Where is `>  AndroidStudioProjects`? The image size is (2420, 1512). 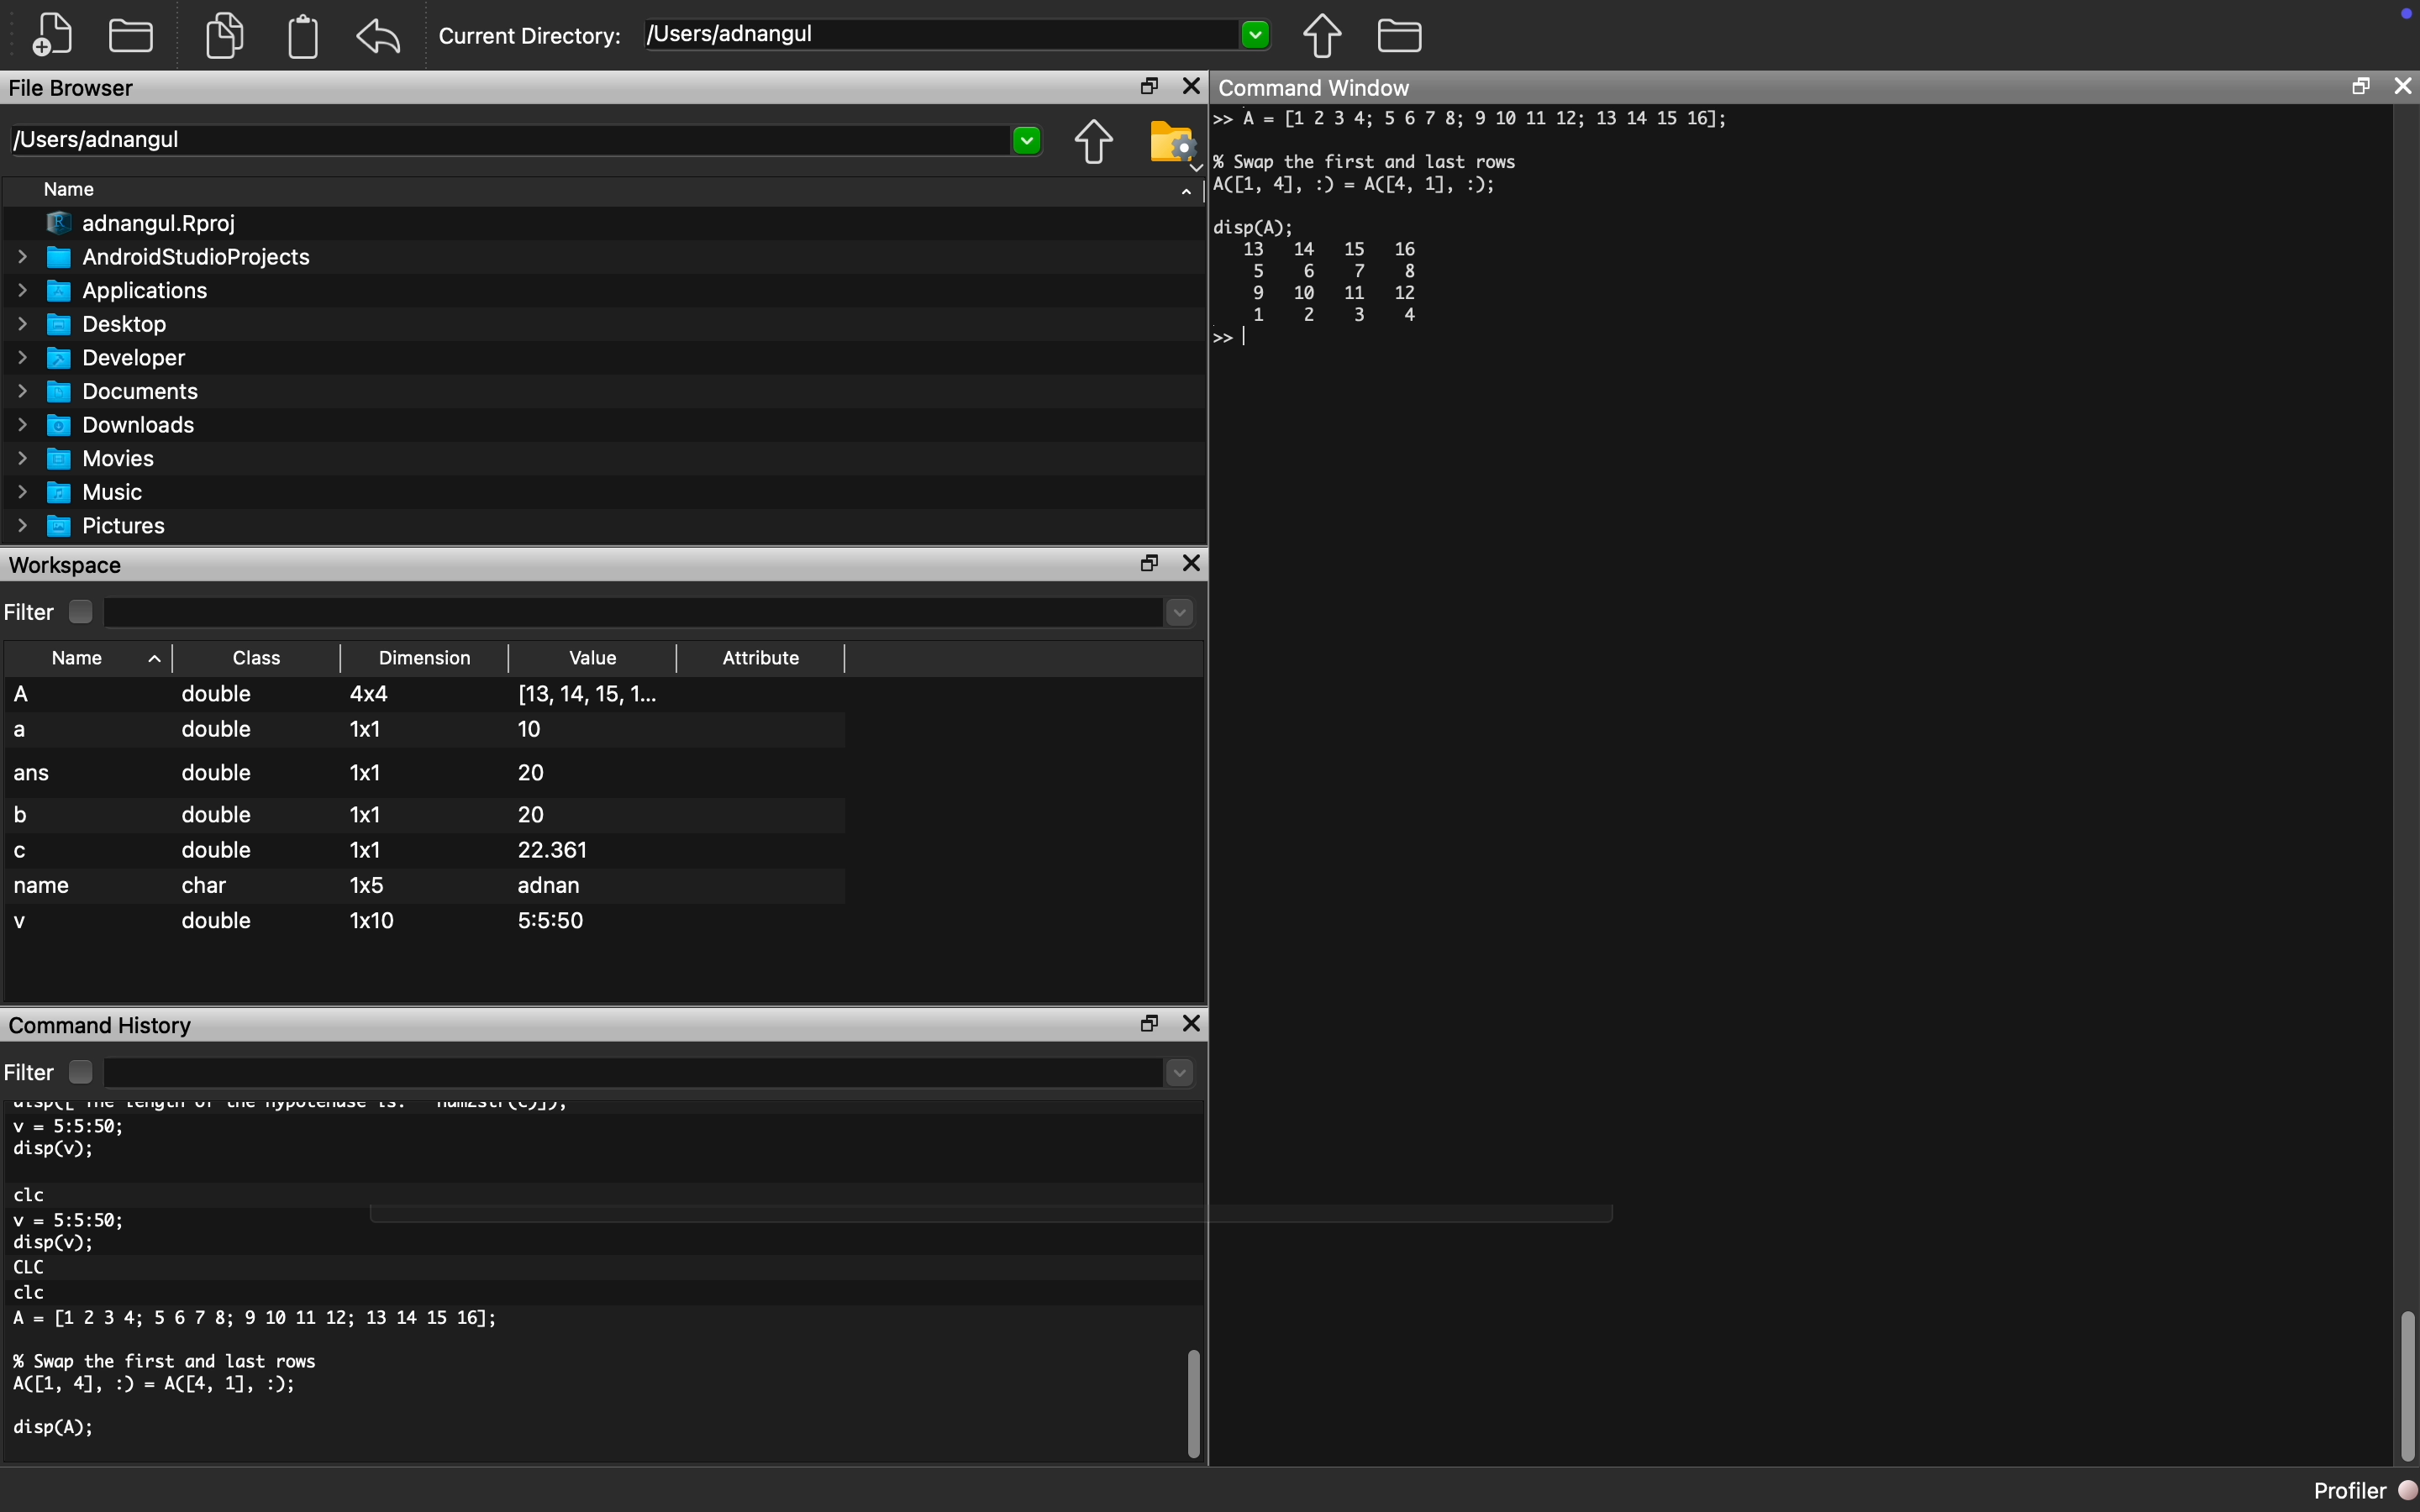 >  AndroidStudioProjects is located at coordinates (164, 260).